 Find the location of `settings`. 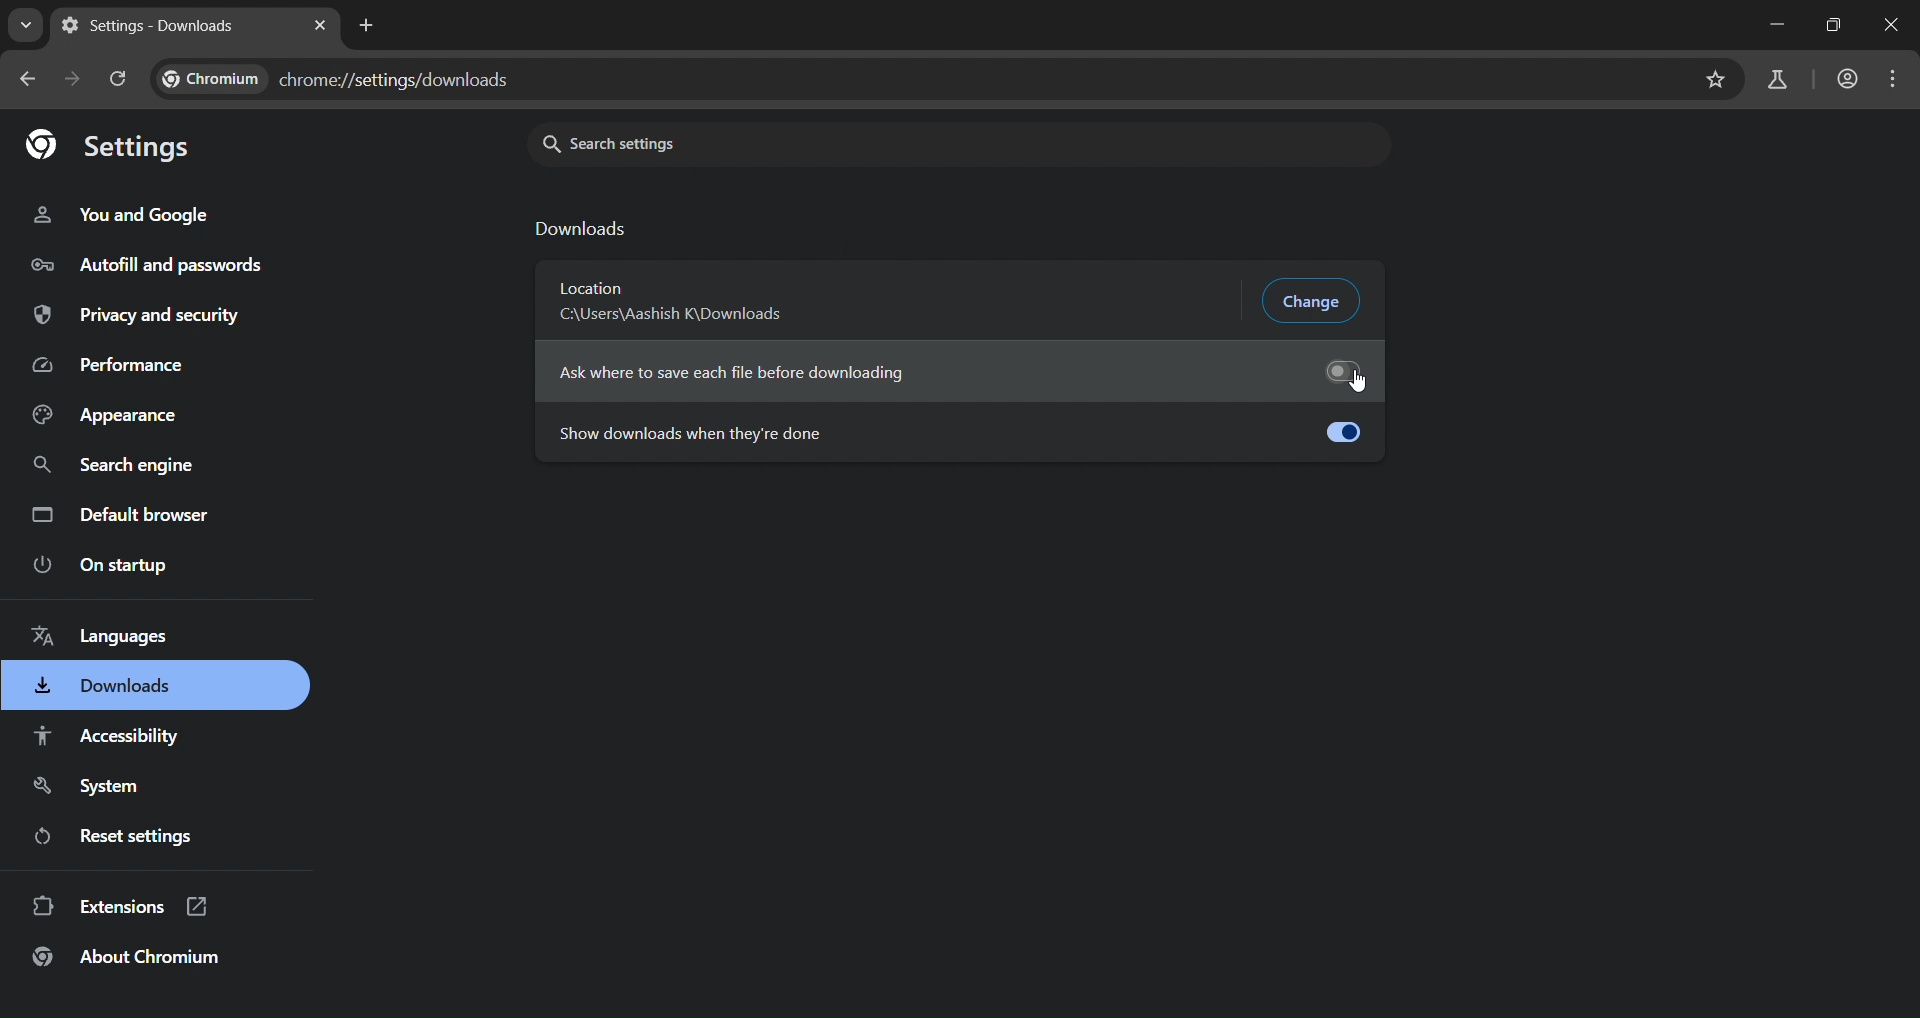

settings is located at coordinates (112, 146).